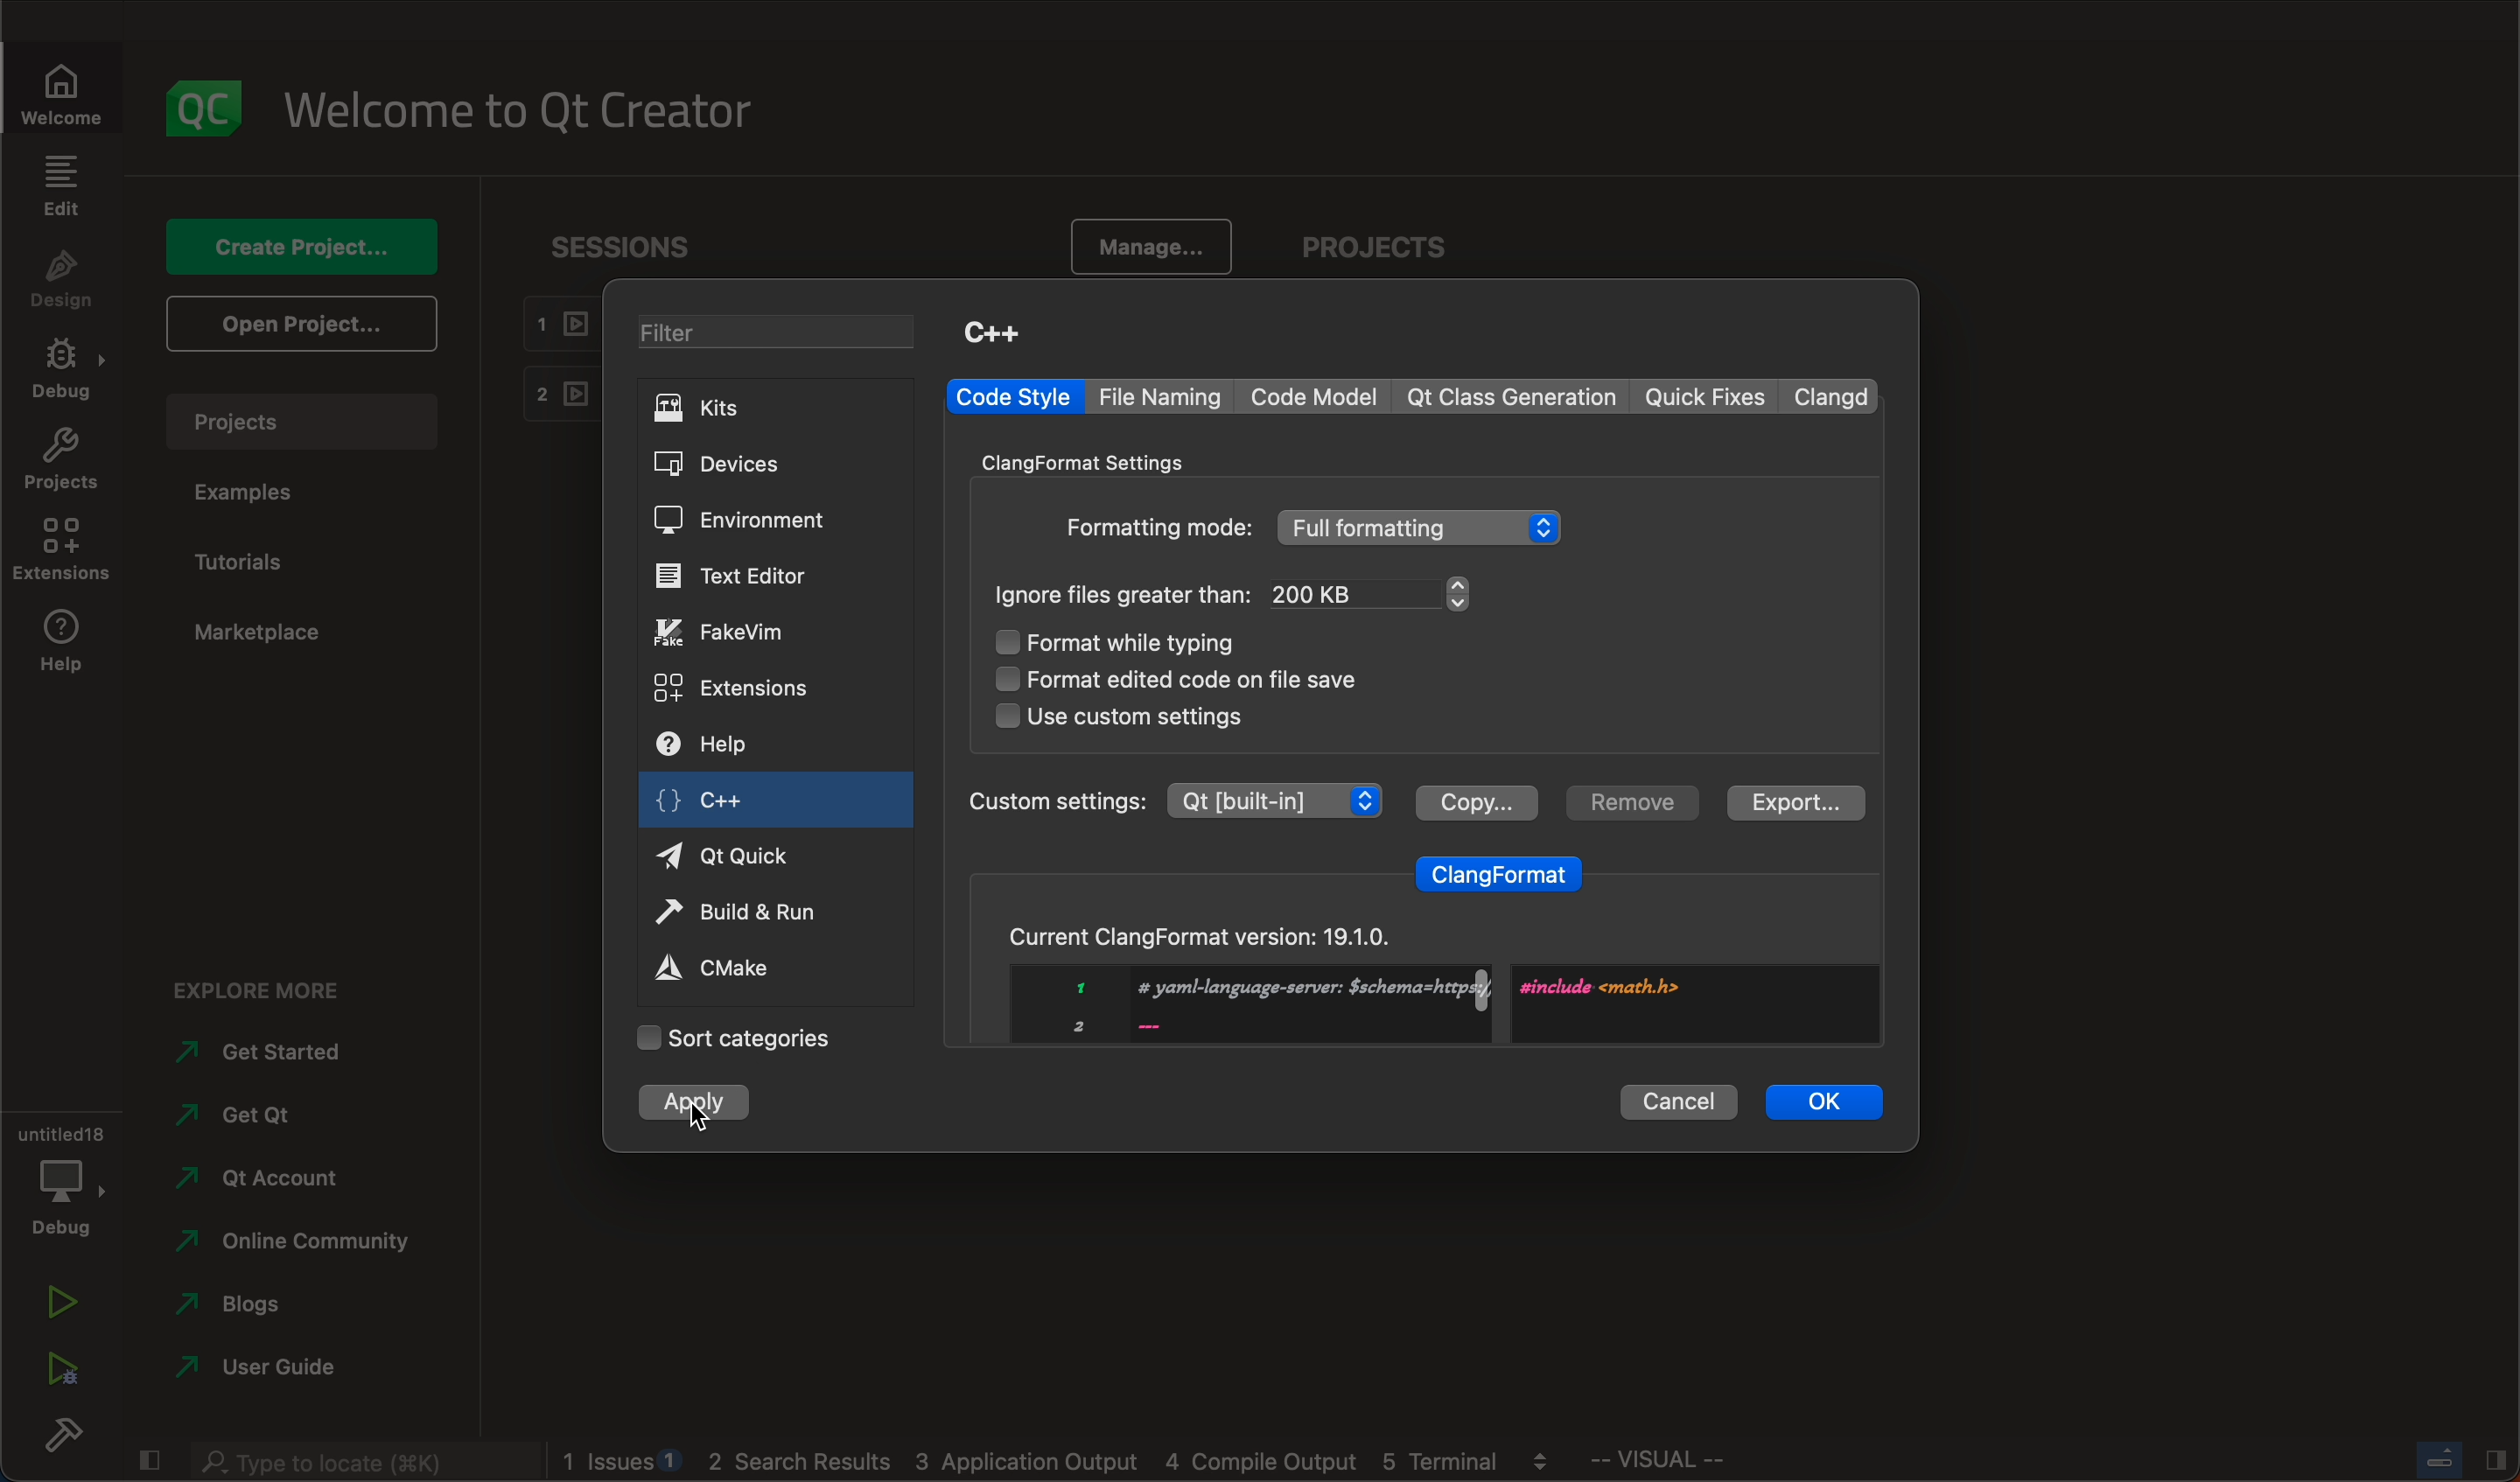  What do you see at coordinates (293, 1245) in the screenshot?
I see `community` at bounding box center [293, 1245].